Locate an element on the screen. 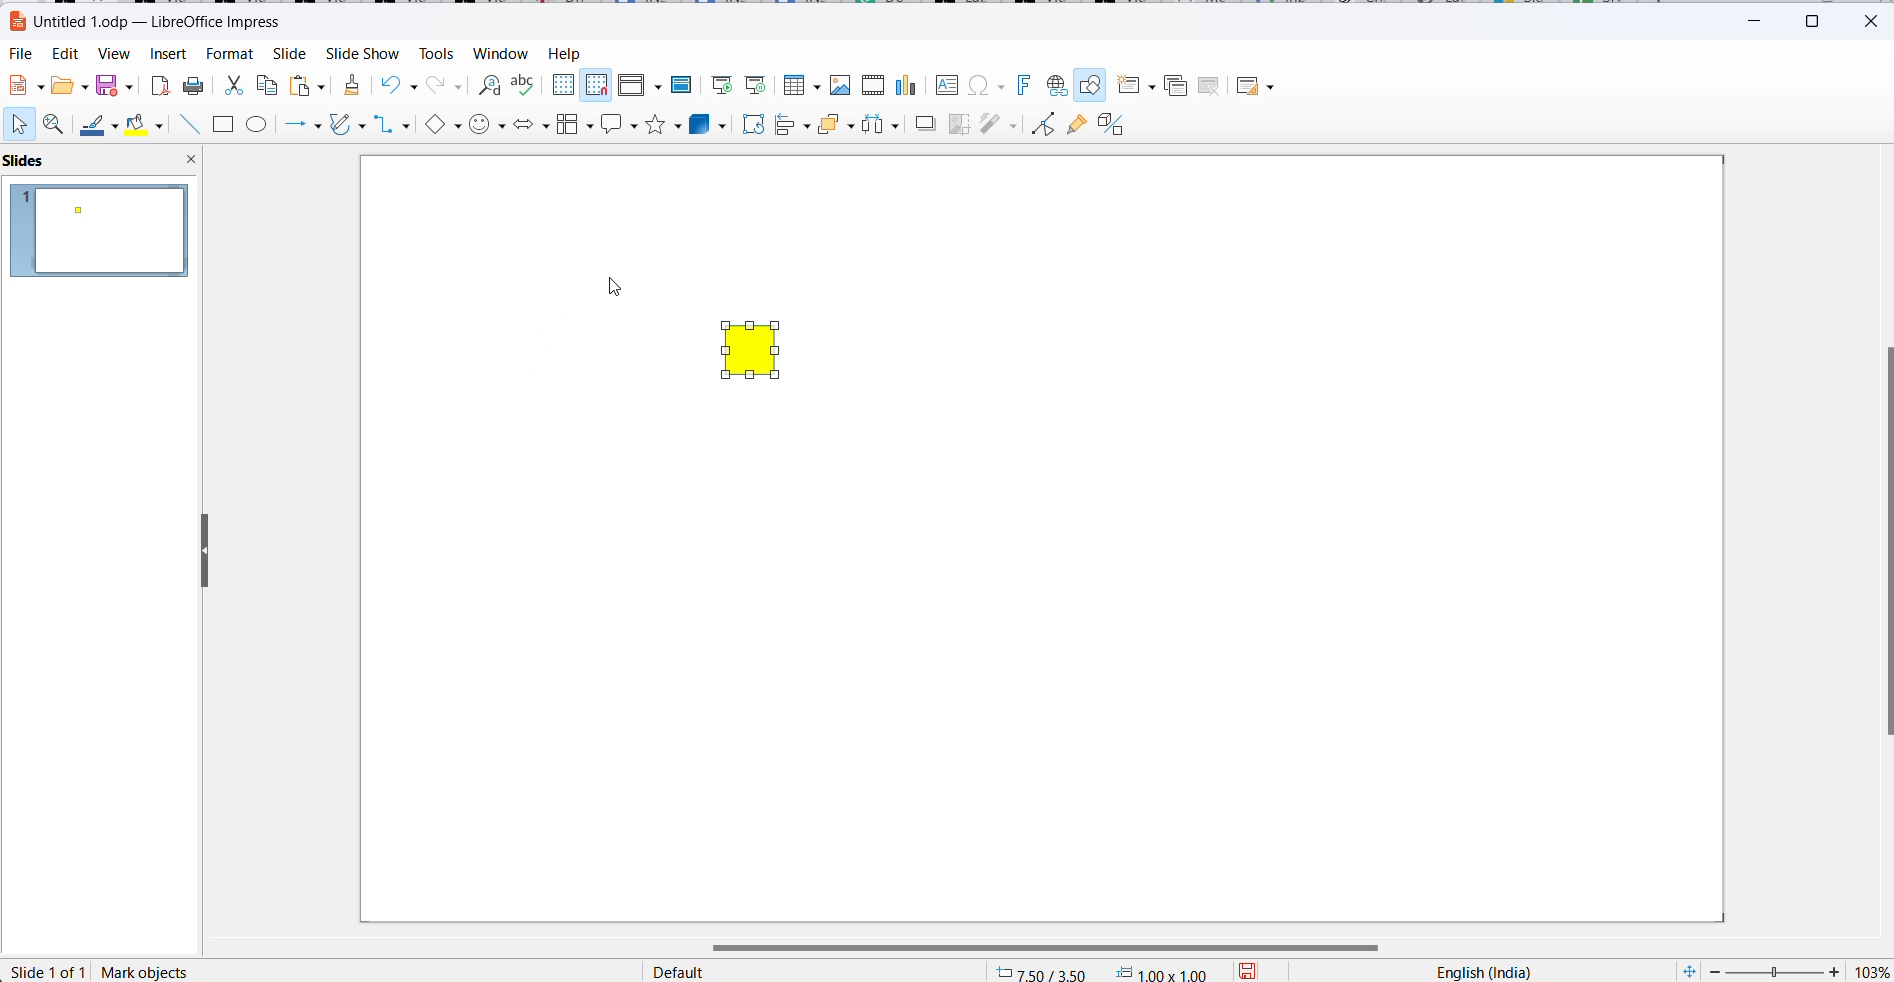  Insert special characters is located at coordinates (989, 86).